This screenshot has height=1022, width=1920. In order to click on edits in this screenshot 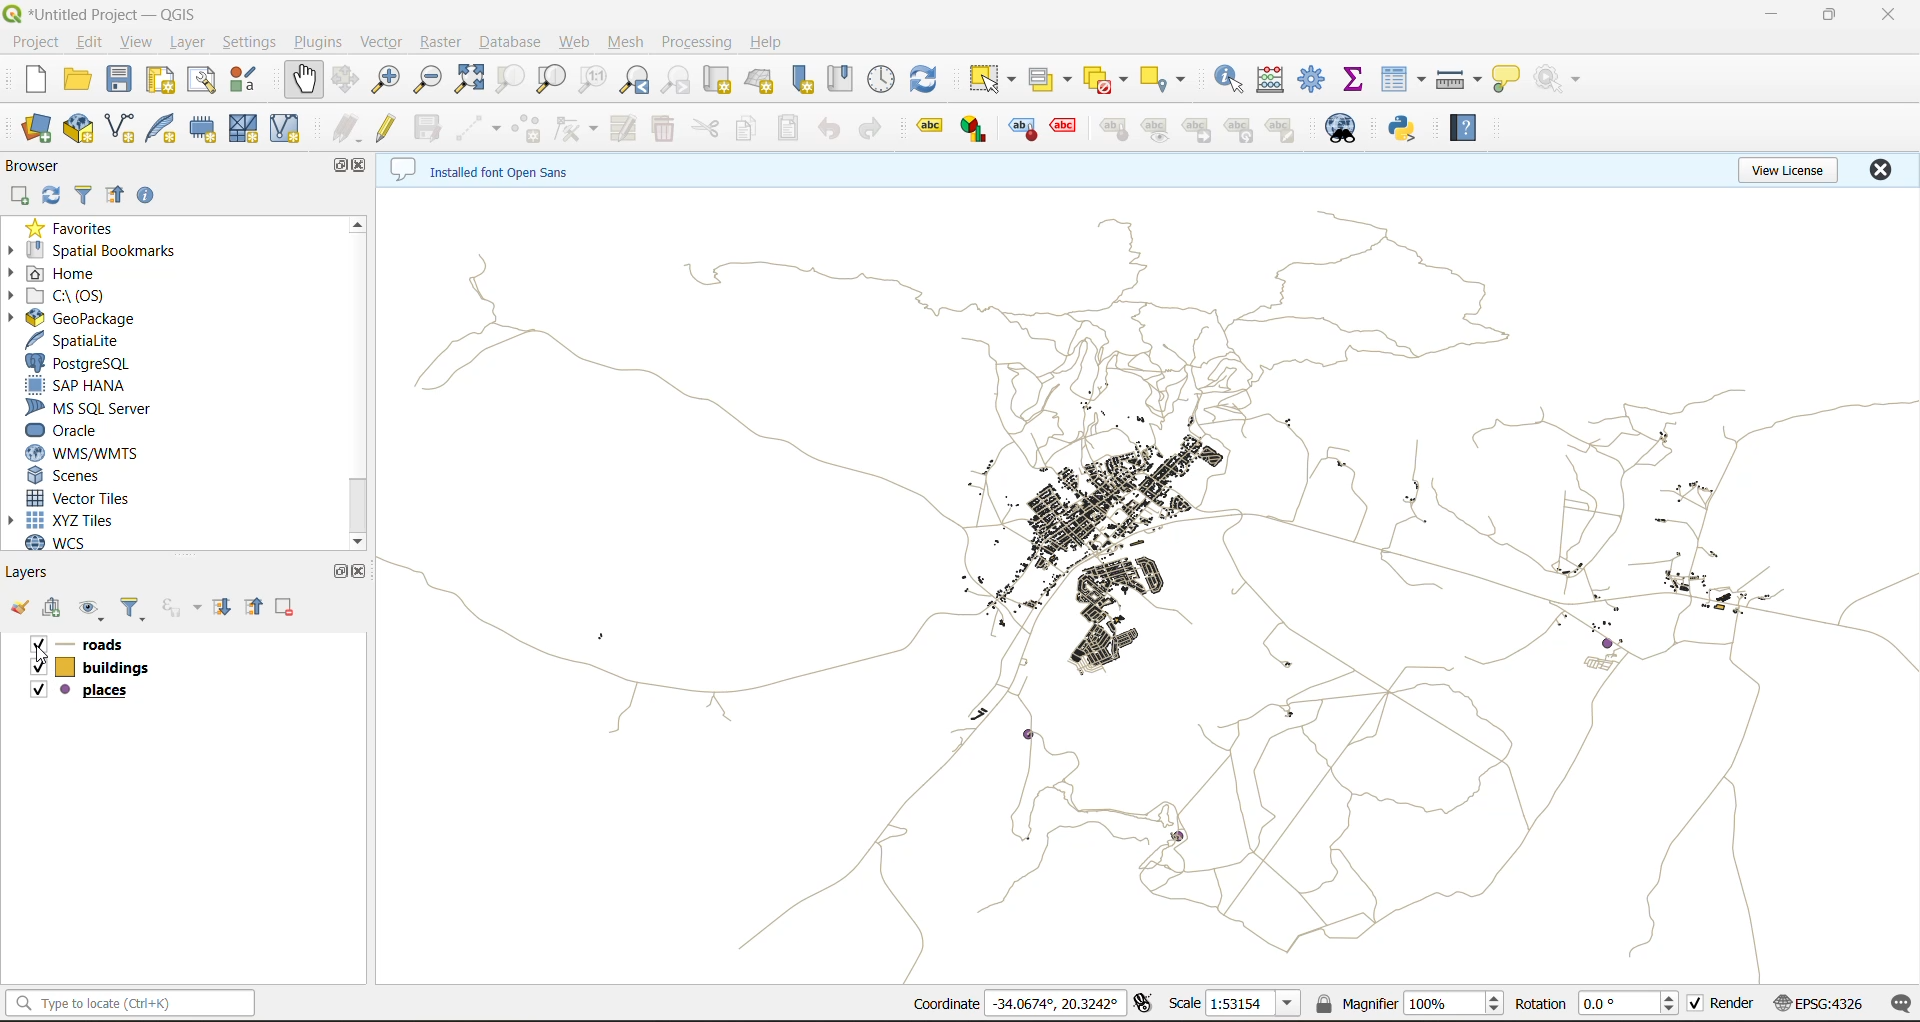, I will do `click(345, 125)`.